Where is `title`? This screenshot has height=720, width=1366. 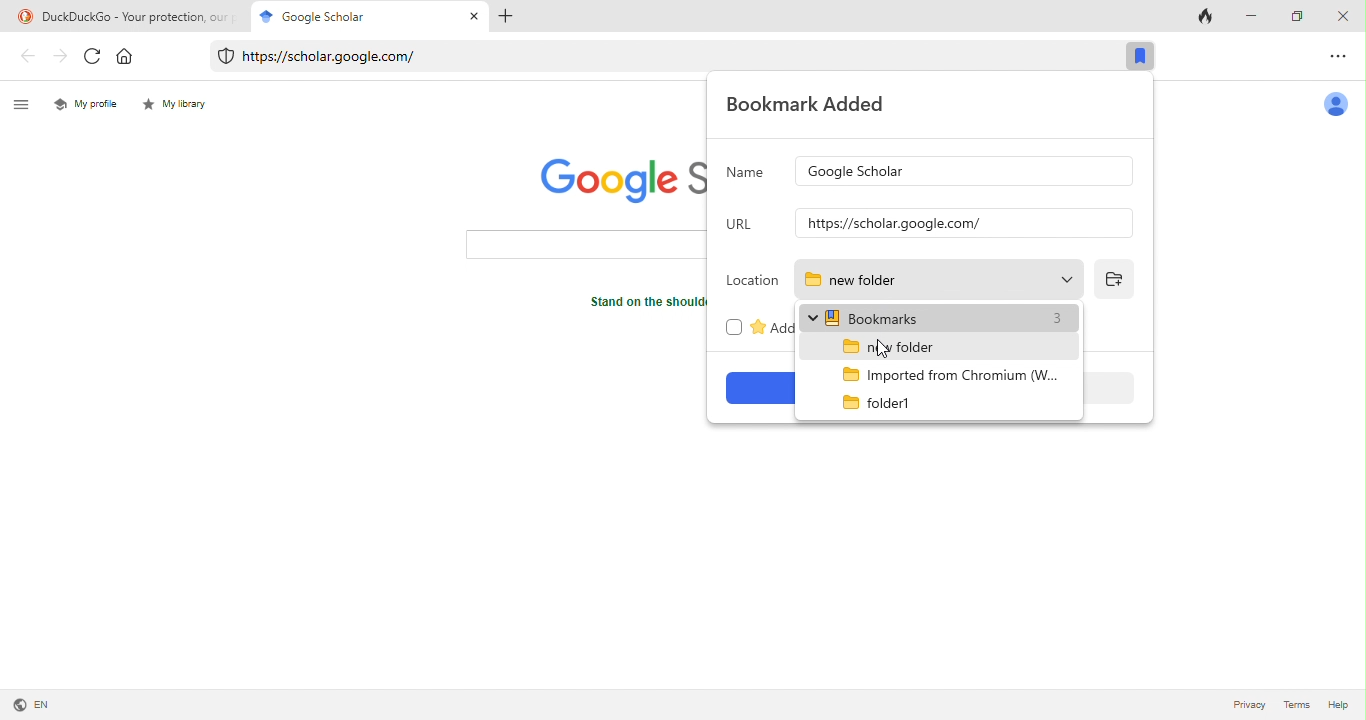
title is located at coordinates (124, 15).